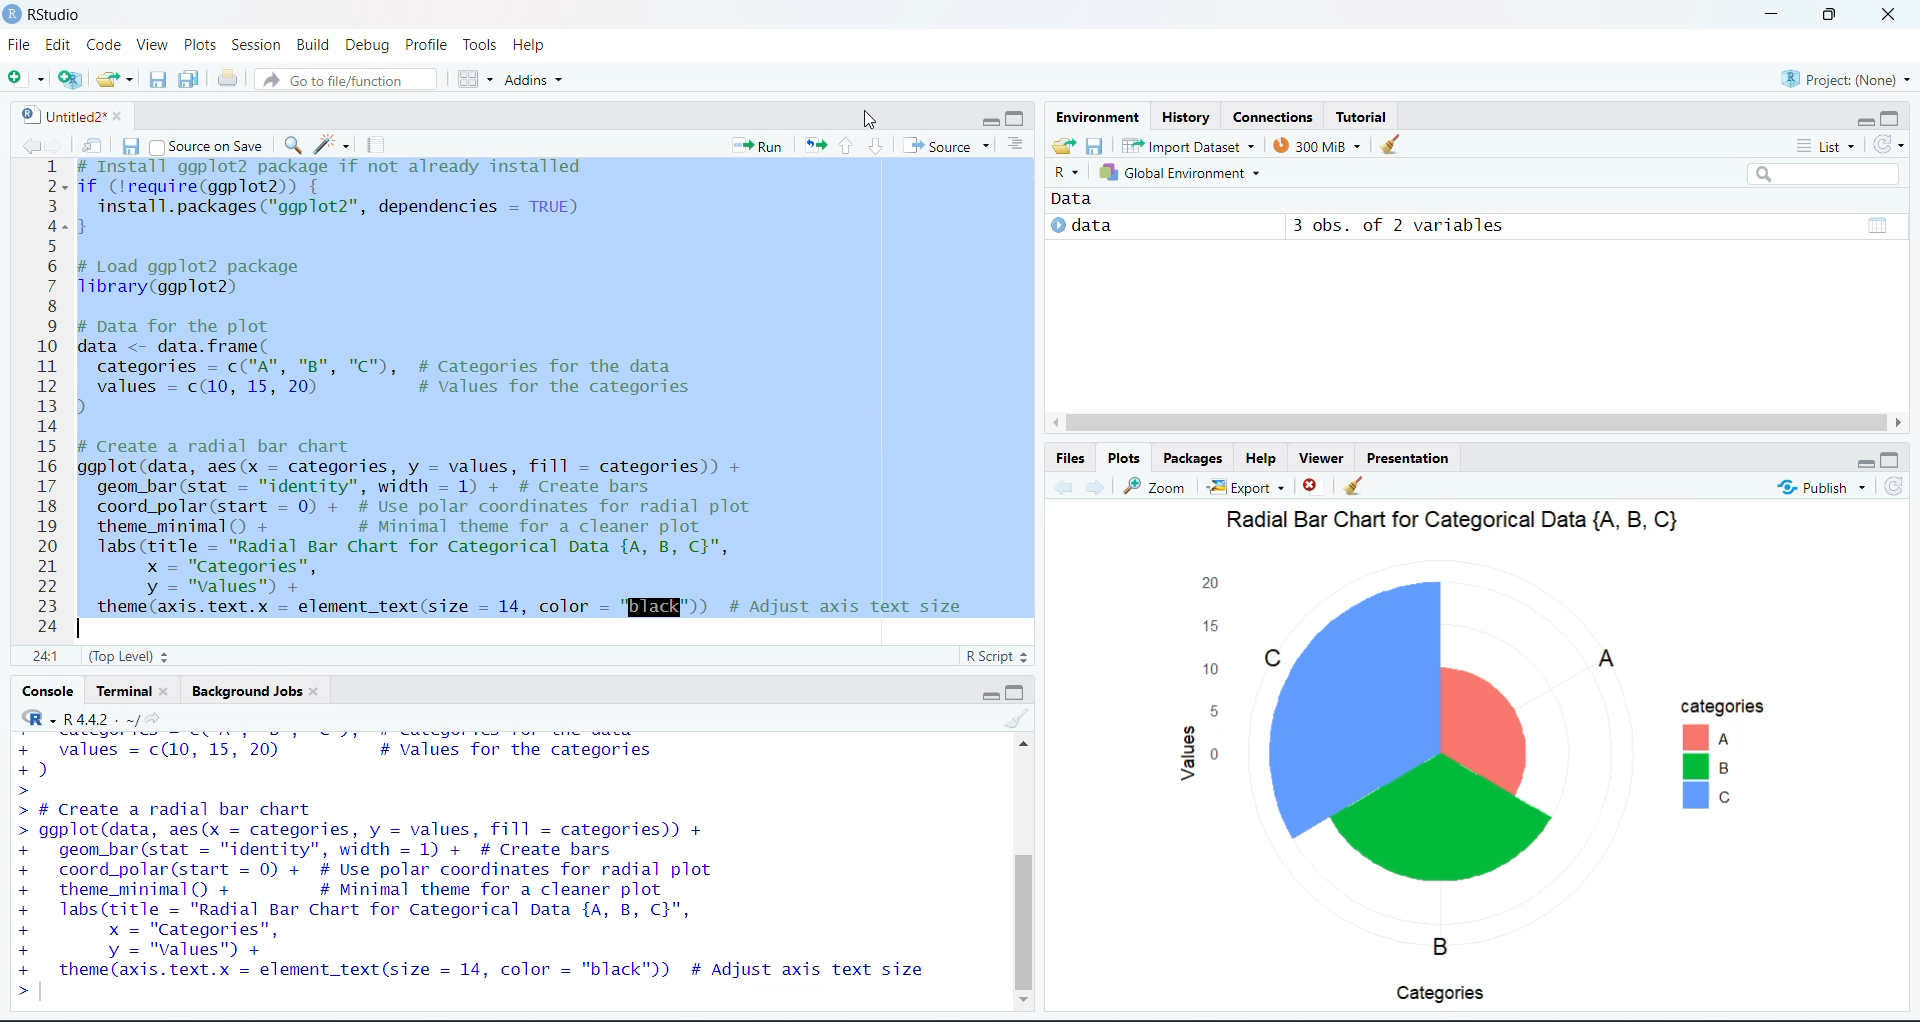 The image size is (1920, 1022). I want to click on open an existing file, so click(113, 77).